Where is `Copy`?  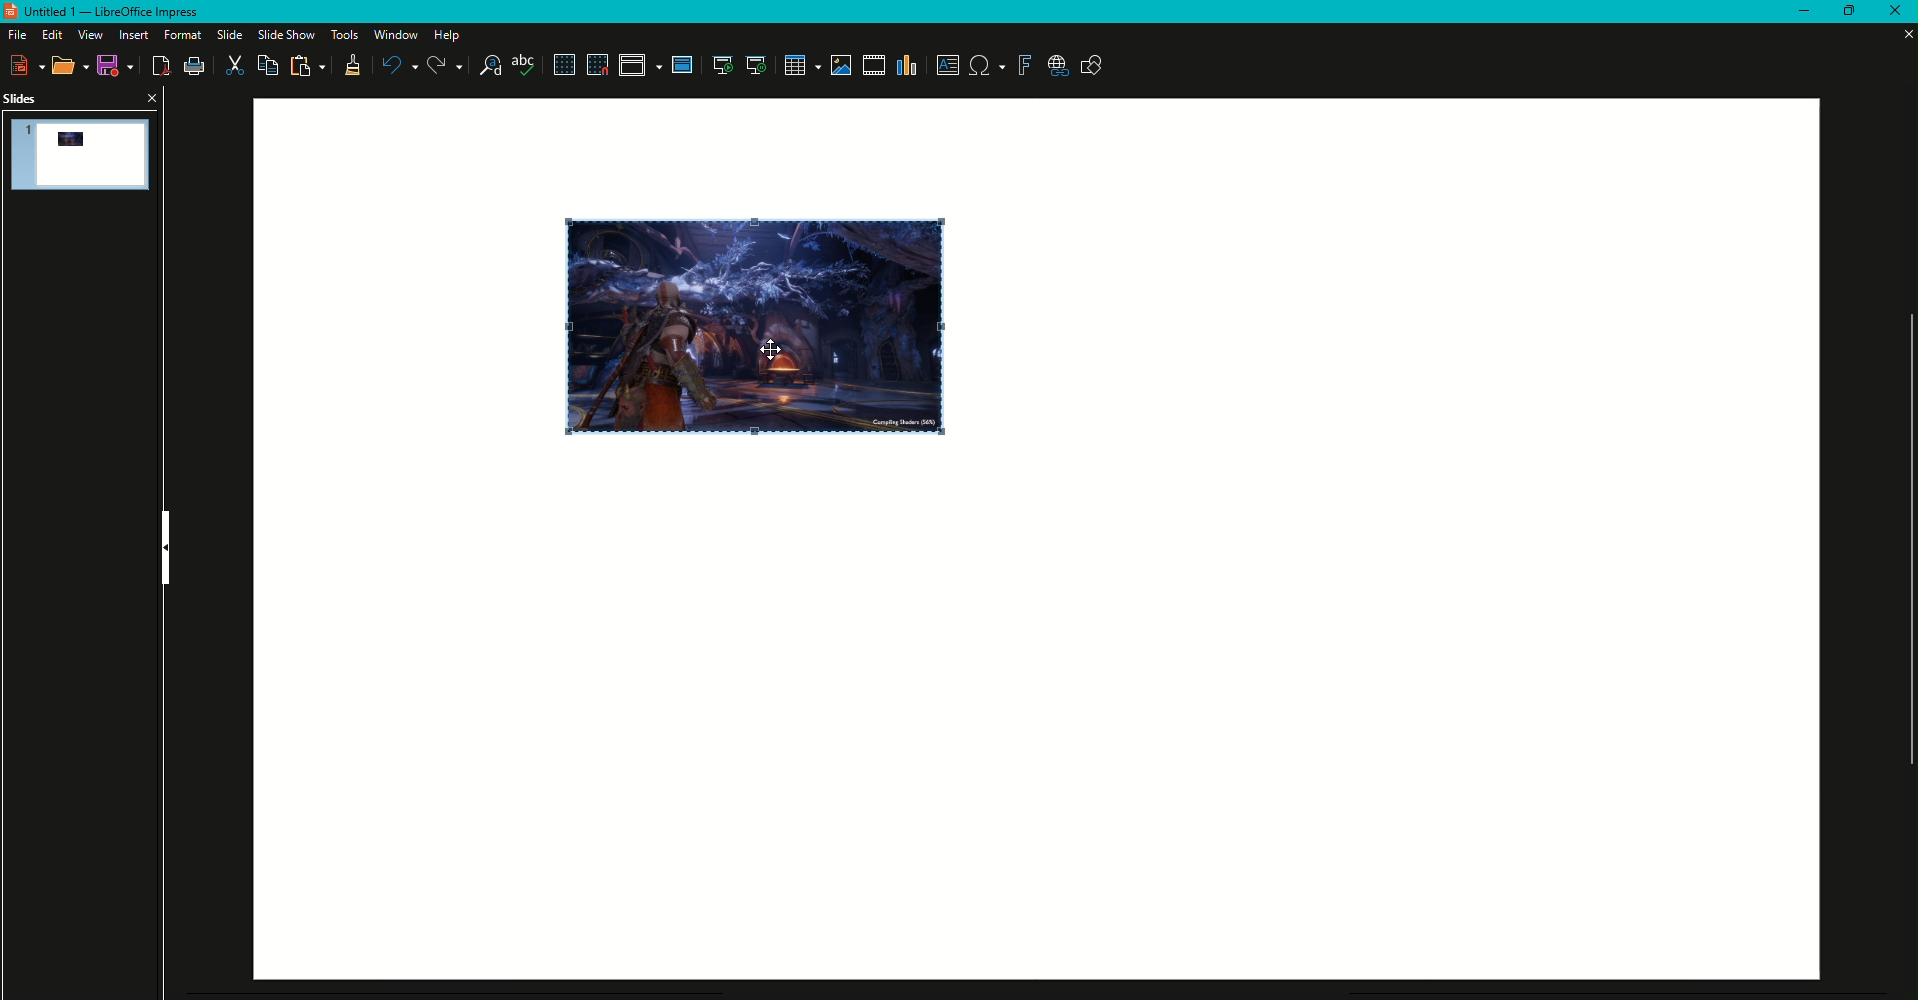
Copy is located at coordinates (266, 66).